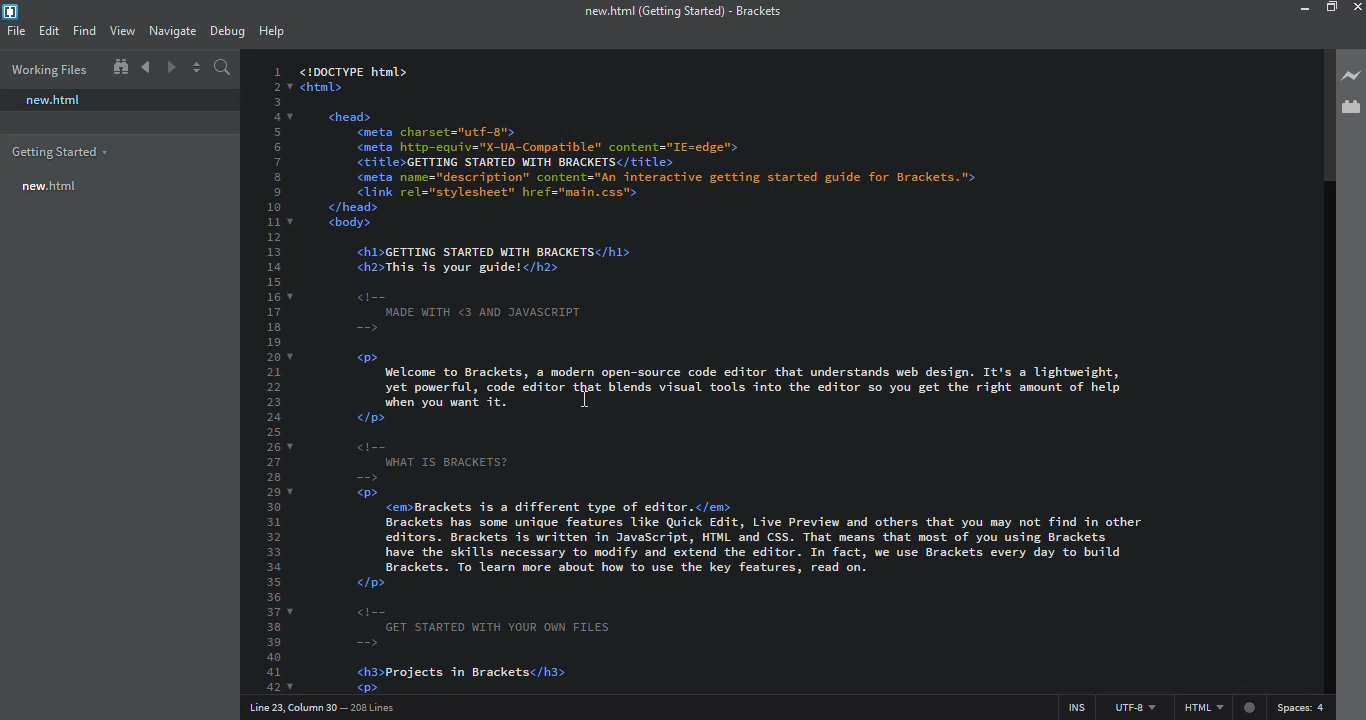  Describe the element at coordinates (579, 394) in the screenshot. I see `cursor` at that location.